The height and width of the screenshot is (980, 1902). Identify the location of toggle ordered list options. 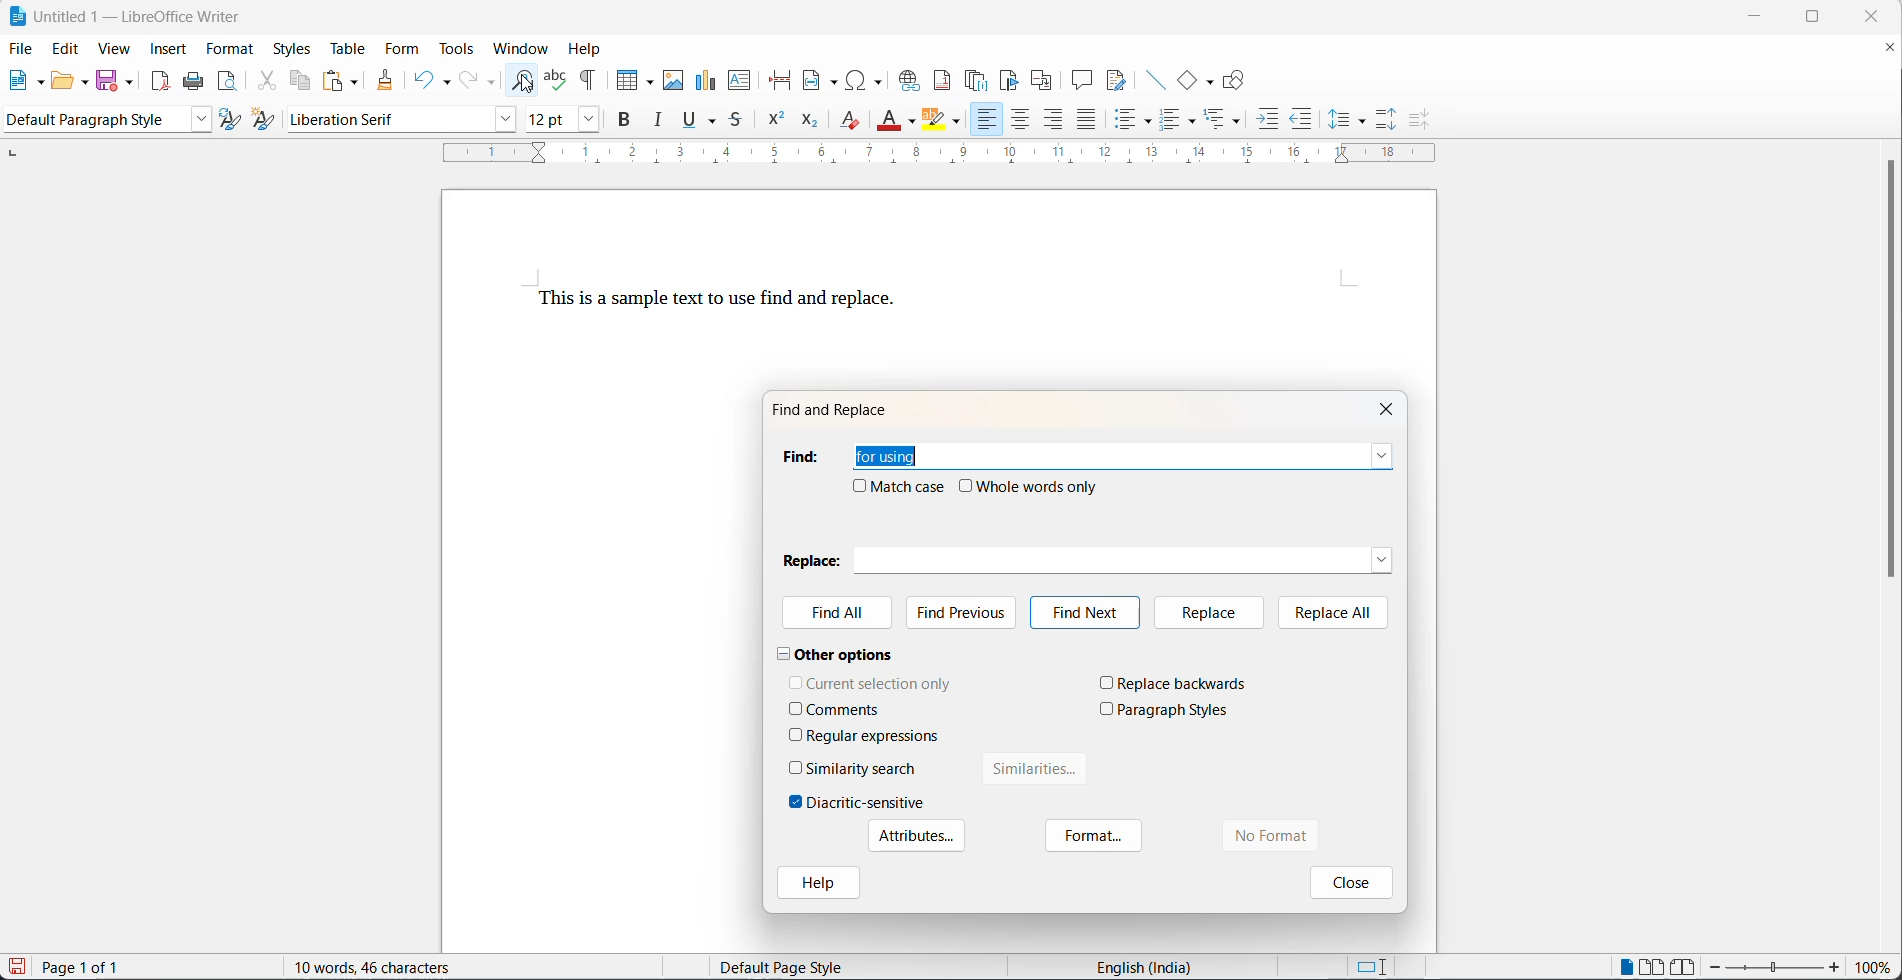
(1195, 123).